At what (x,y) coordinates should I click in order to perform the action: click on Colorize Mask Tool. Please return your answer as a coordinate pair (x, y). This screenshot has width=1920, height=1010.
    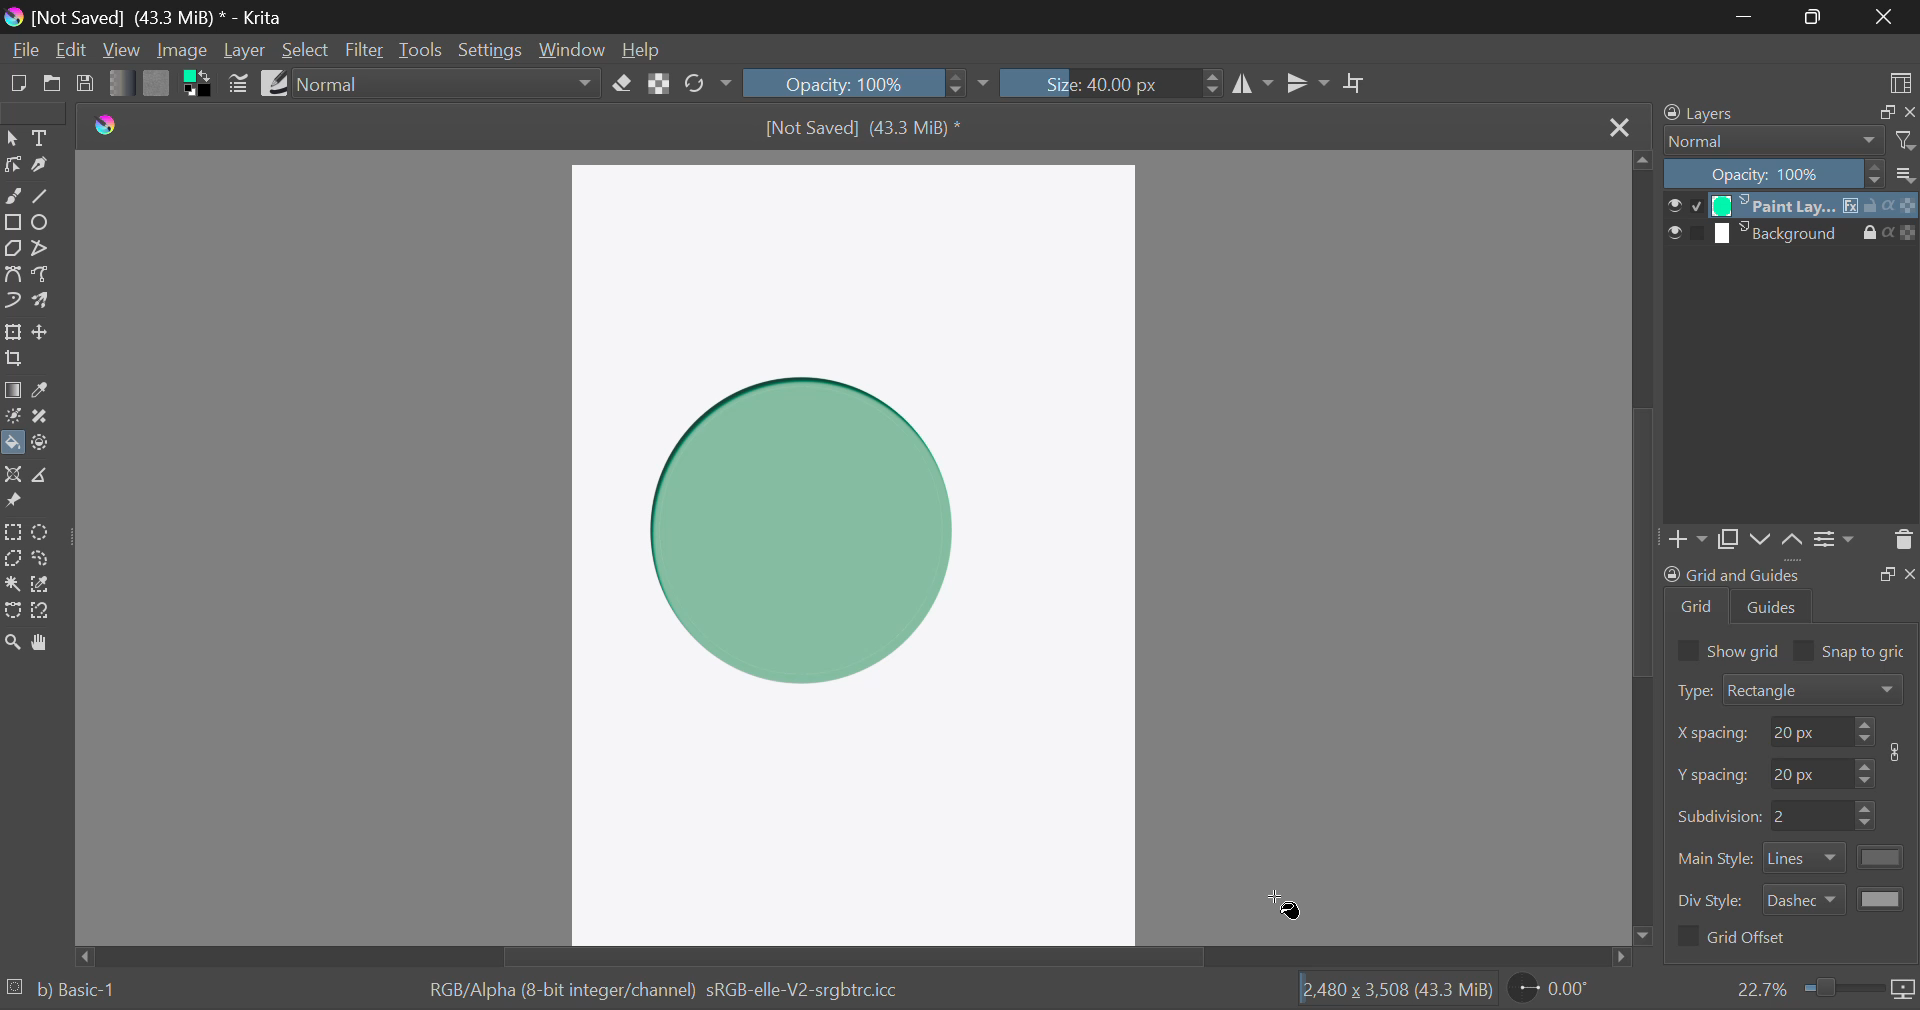
    Looking at the image, I should click on (13, 417).